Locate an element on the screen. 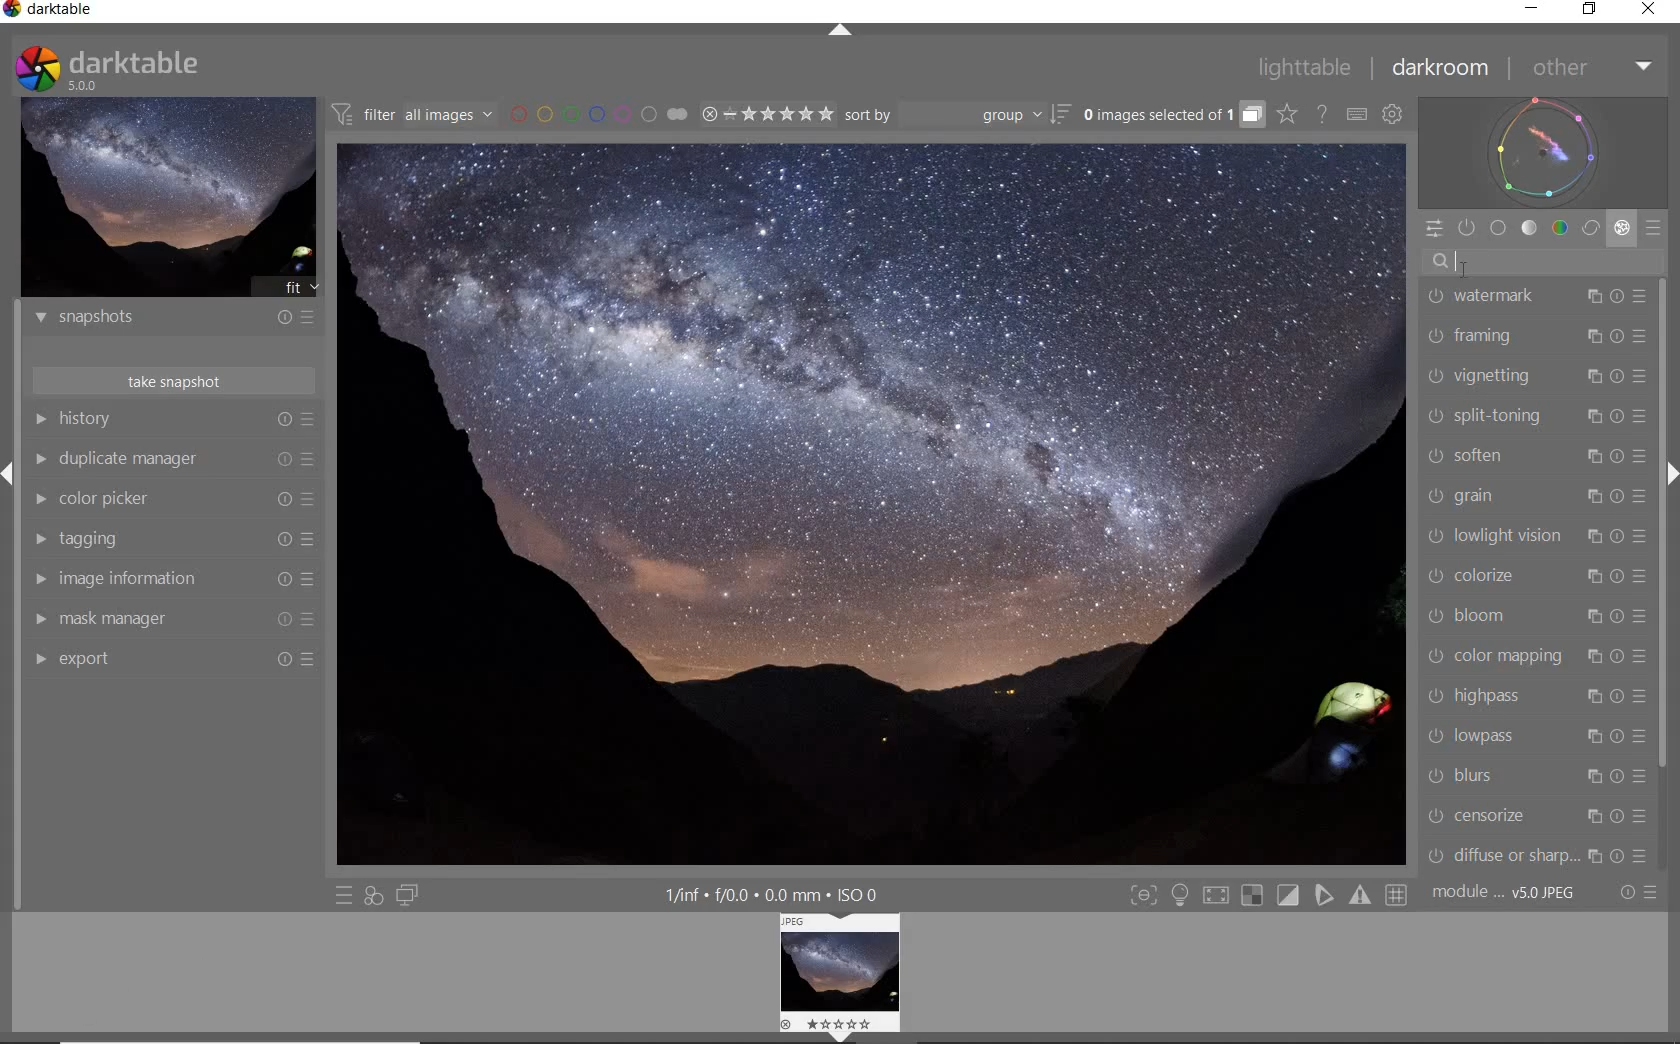 Image resolution: width=1680 pixels, height=1044 pixels. reset is located at coordinates (282, 455).